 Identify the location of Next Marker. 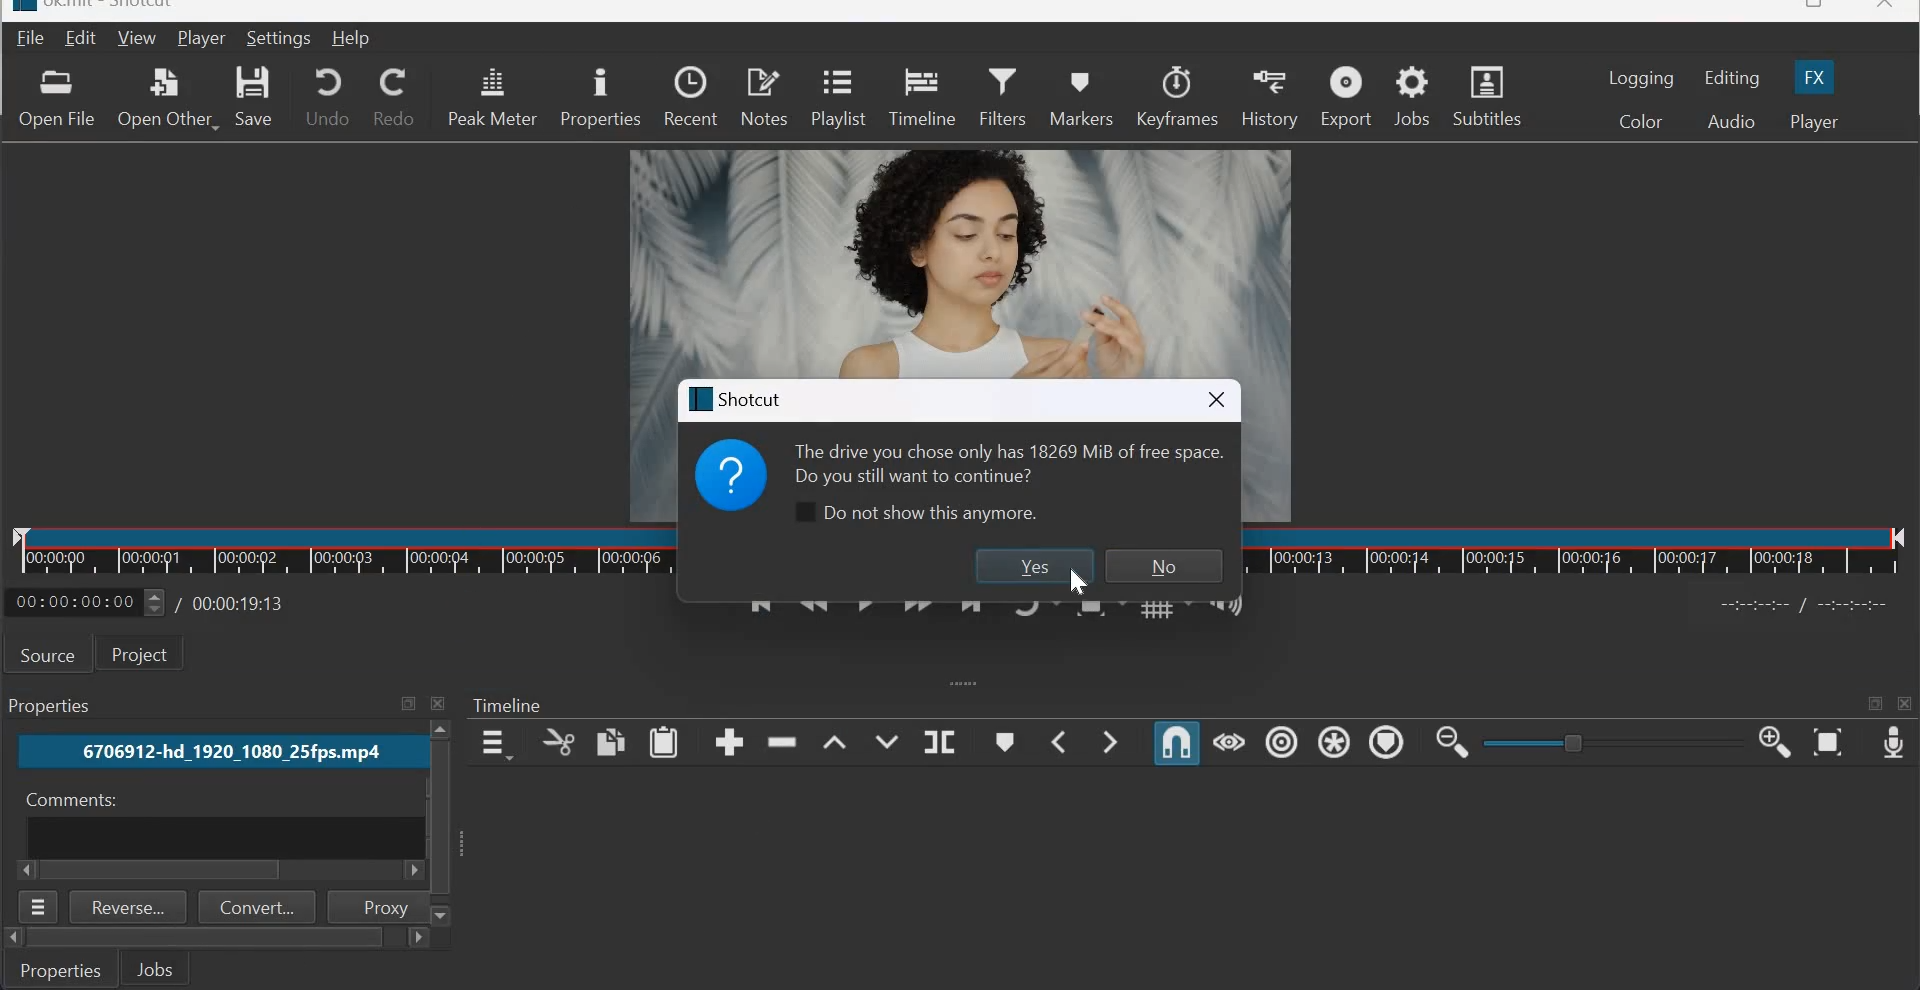
(1114, 740).